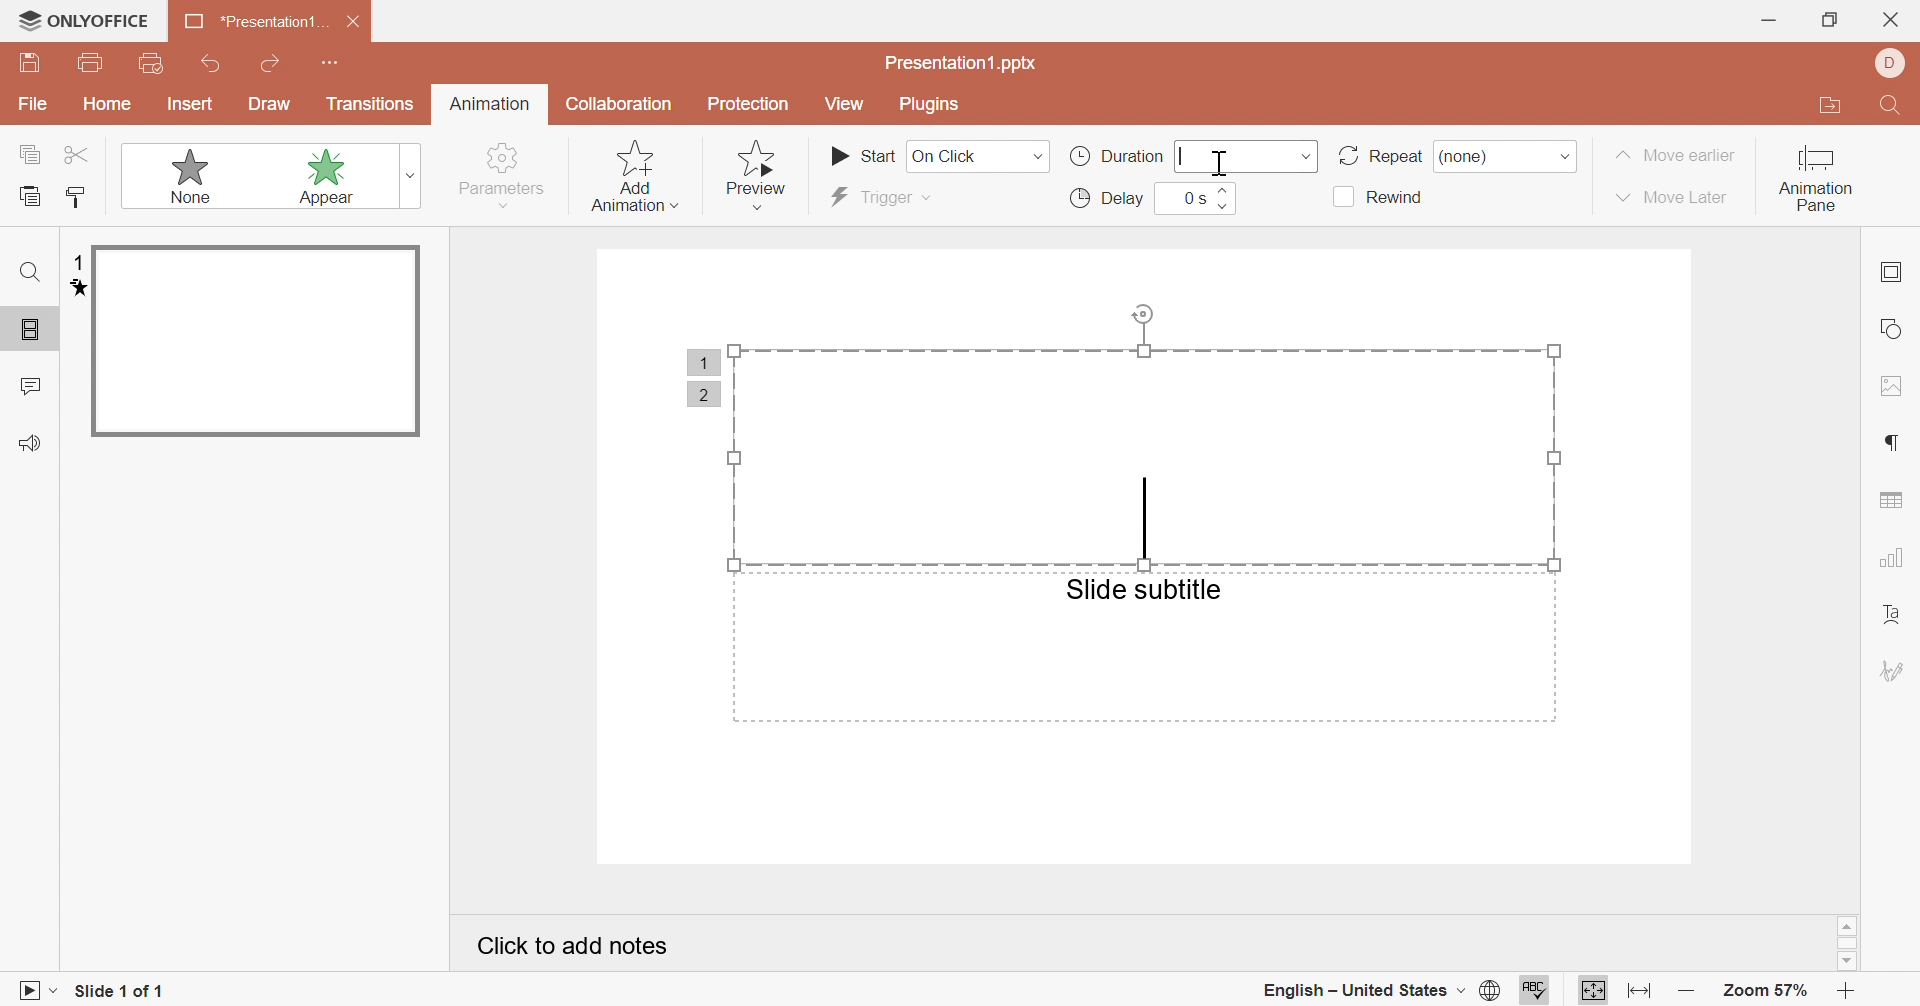 The width and height of the screenshot is (1920, 1006). Describe the element at coordinates (1378, 157) in the screenshot. I see `repeat` at that location.